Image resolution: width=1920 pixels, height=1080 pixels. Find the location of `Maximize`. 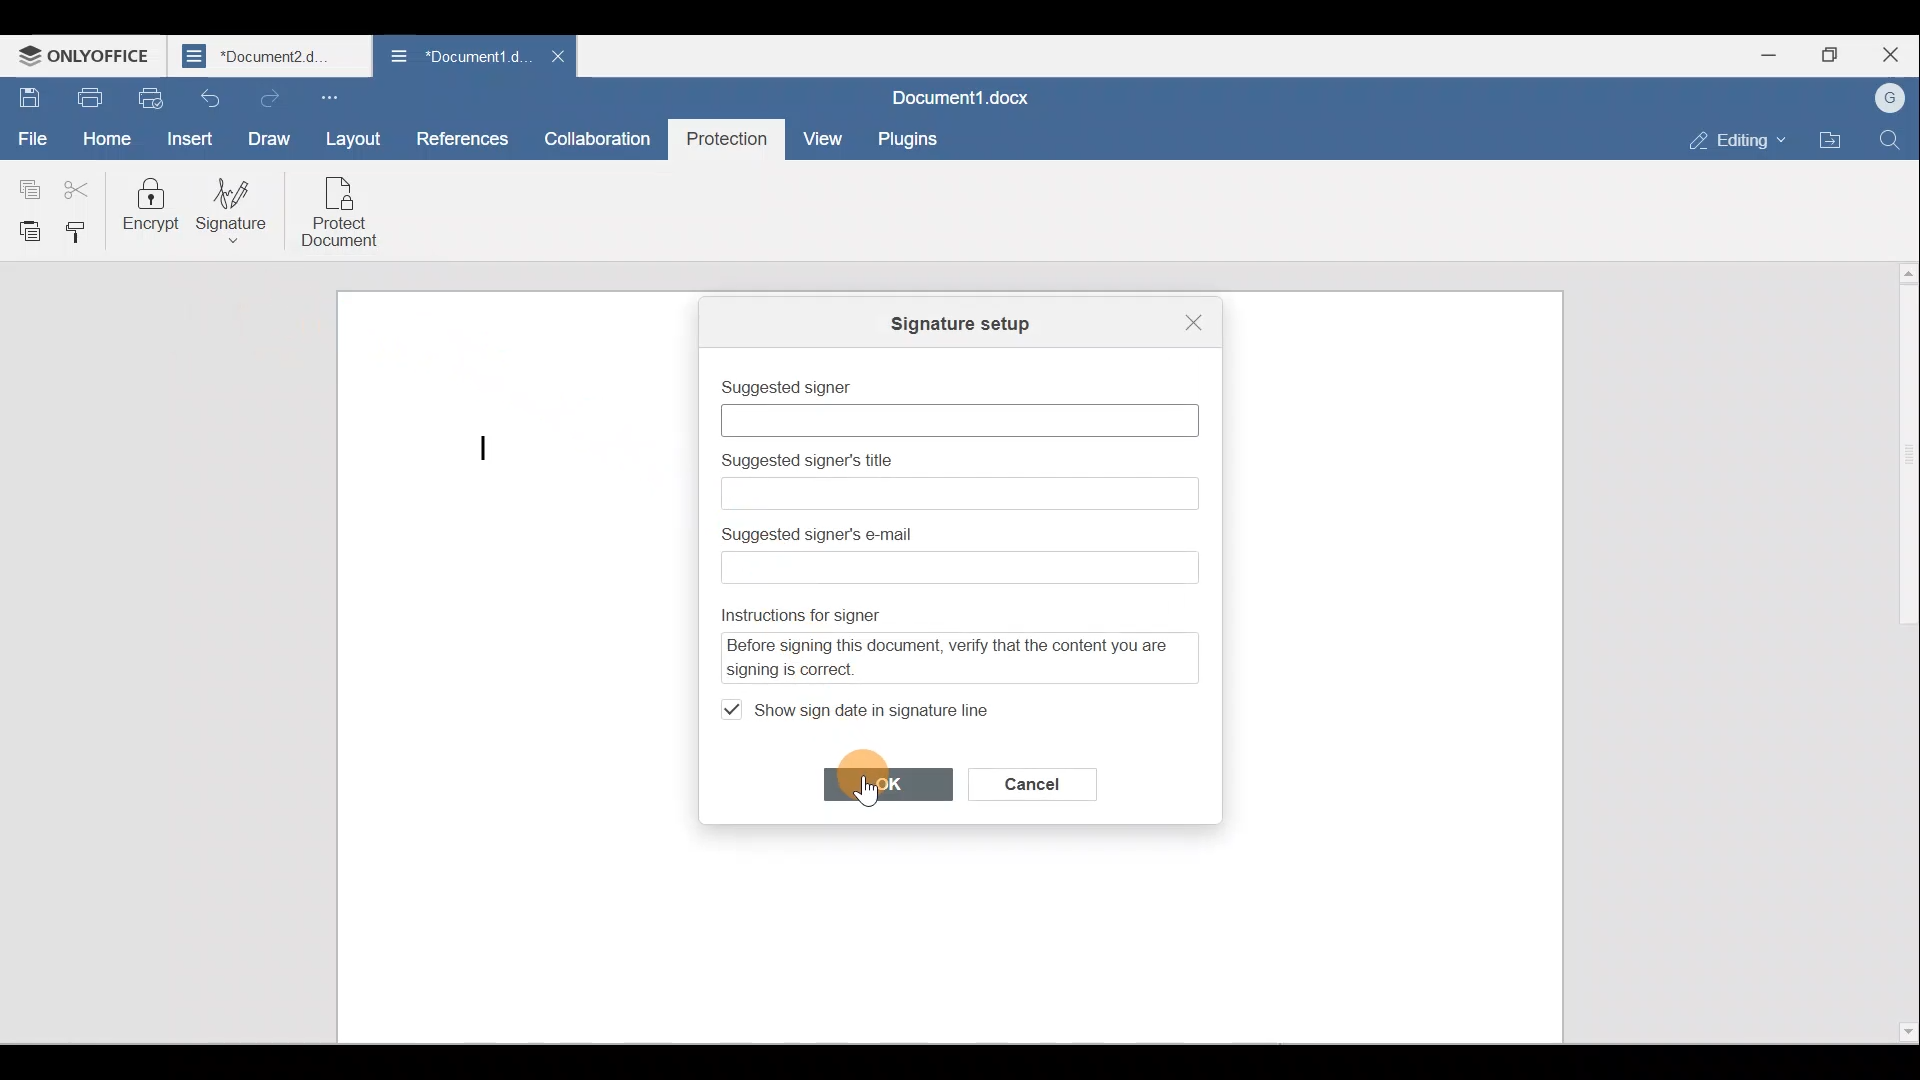

Maximize is located at coordinates (1828, 50).